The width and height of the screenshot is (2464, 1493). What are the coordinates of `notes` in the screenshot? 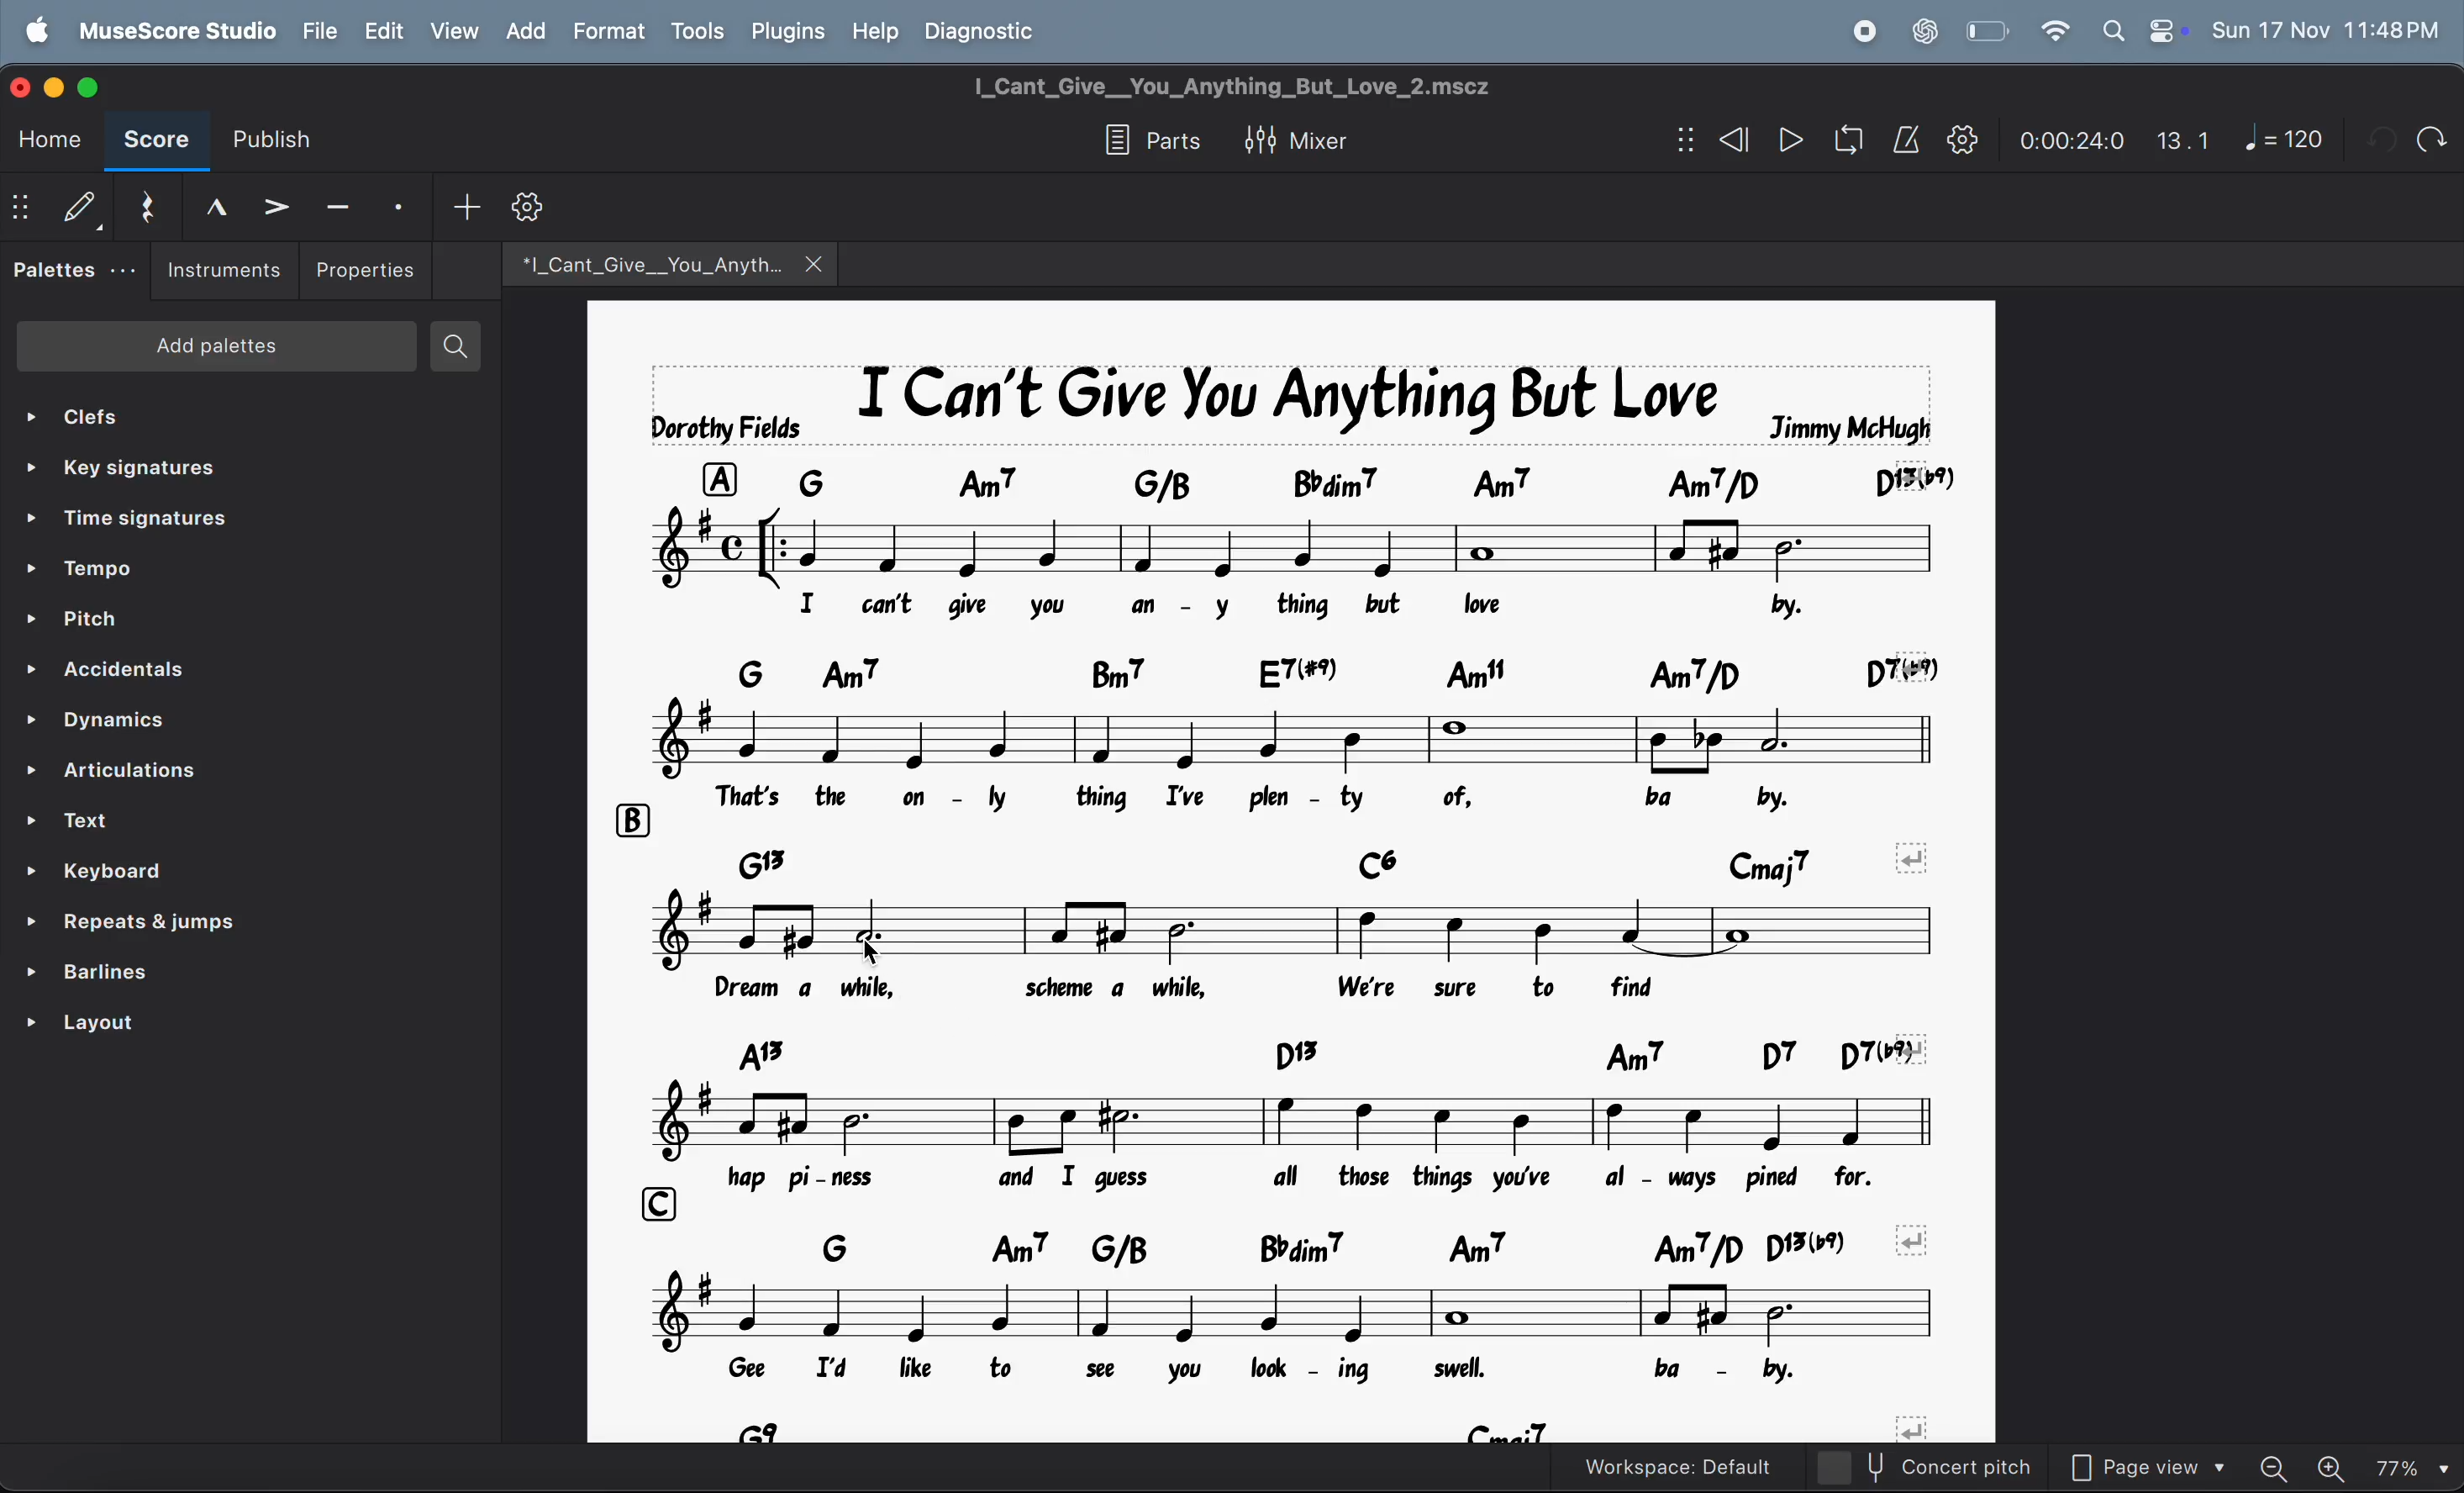 It's located at (1294, 741).